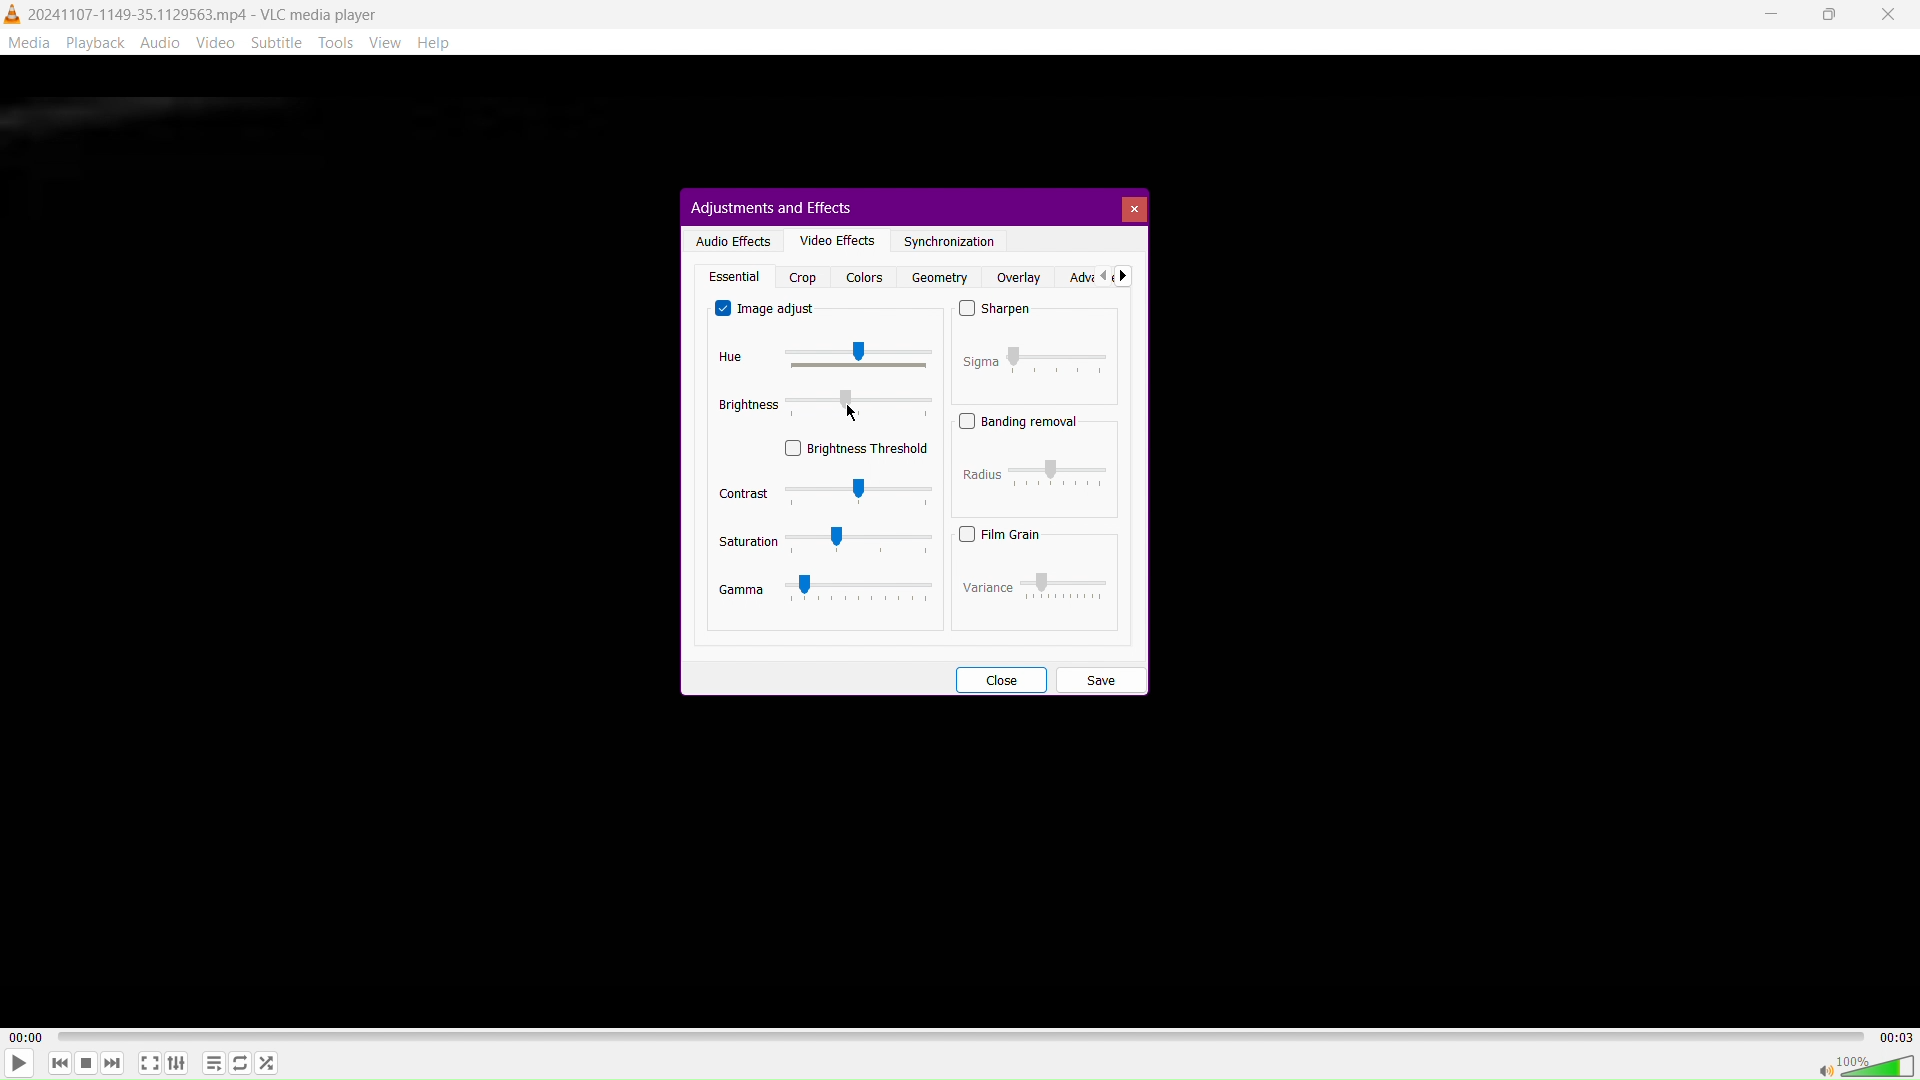 Image resolution: width=1920 pixels, height=1080 pixels. Describe the element at coordinates (1018, 277) in the screenshot. I see `Overlay` at that location.